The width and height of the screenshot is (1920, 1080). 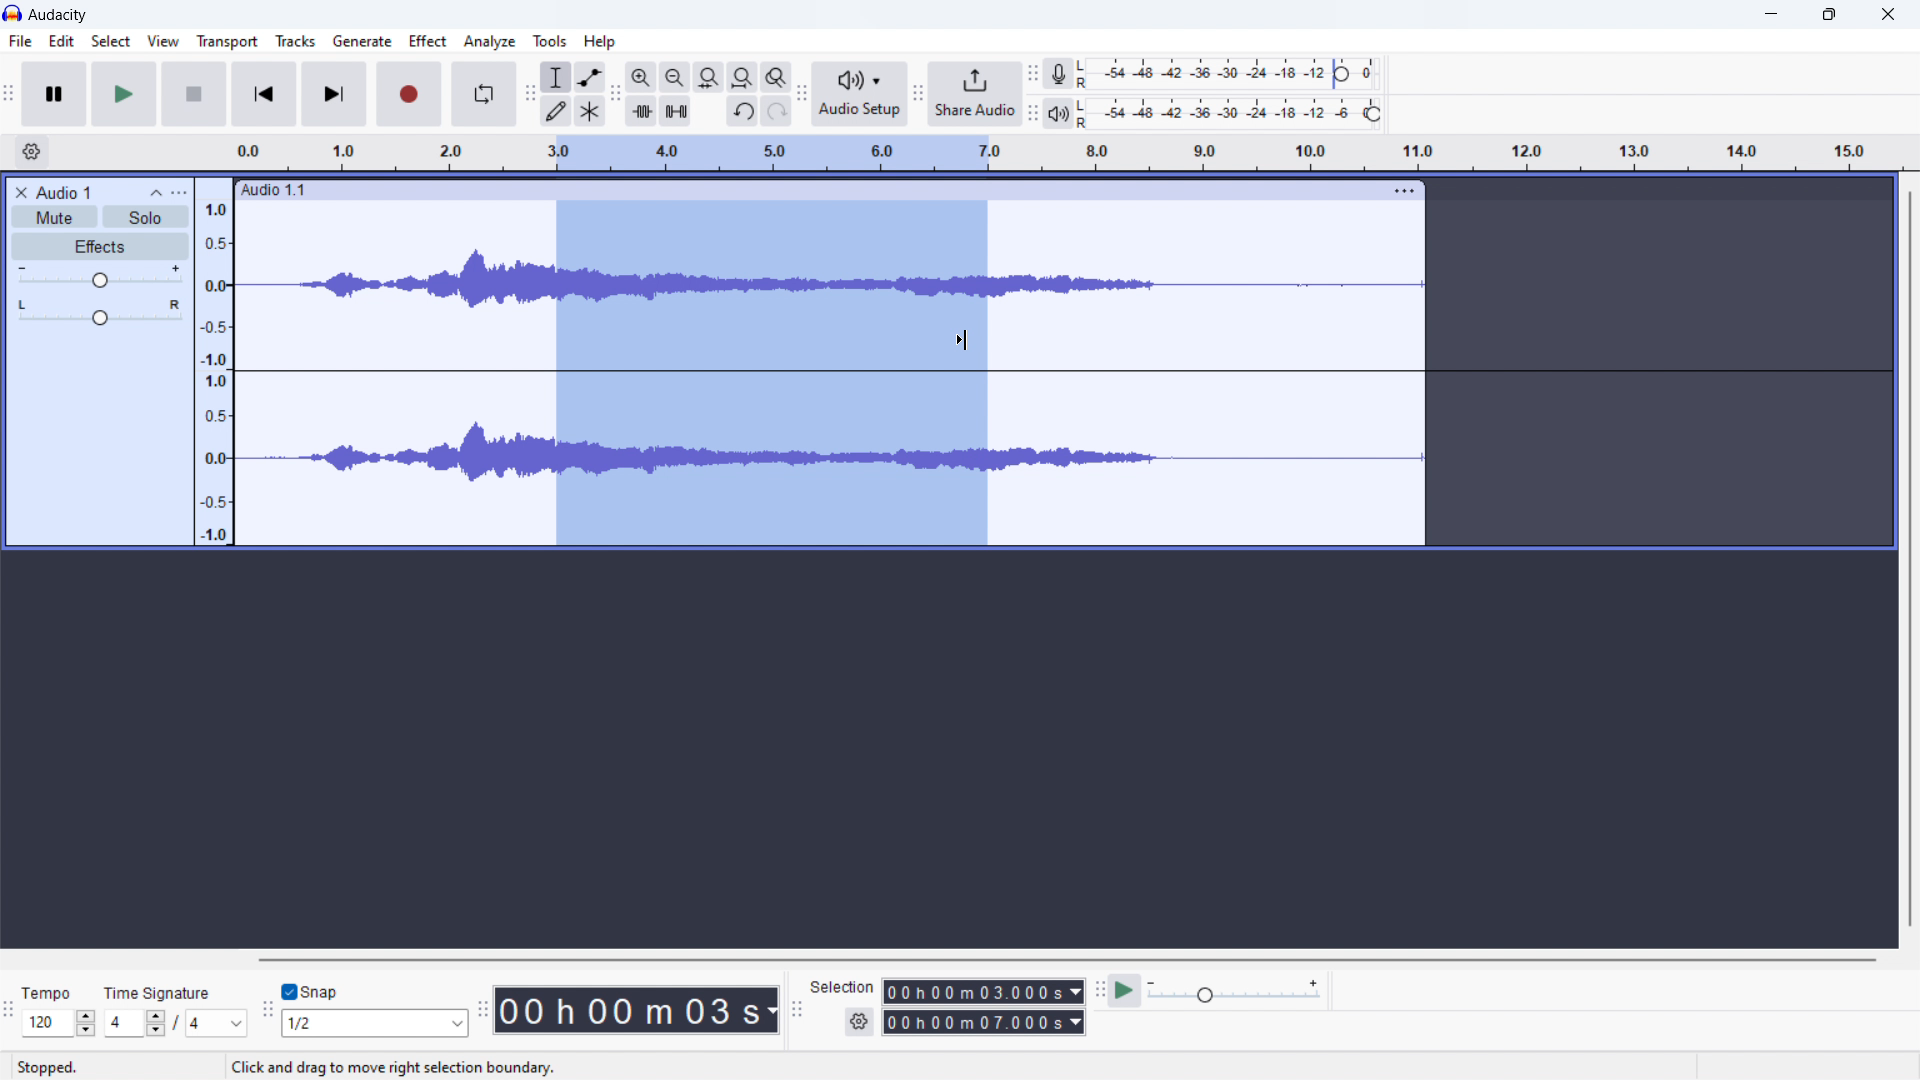 I want to click on fill selection to width, so click(x=709, y=76).